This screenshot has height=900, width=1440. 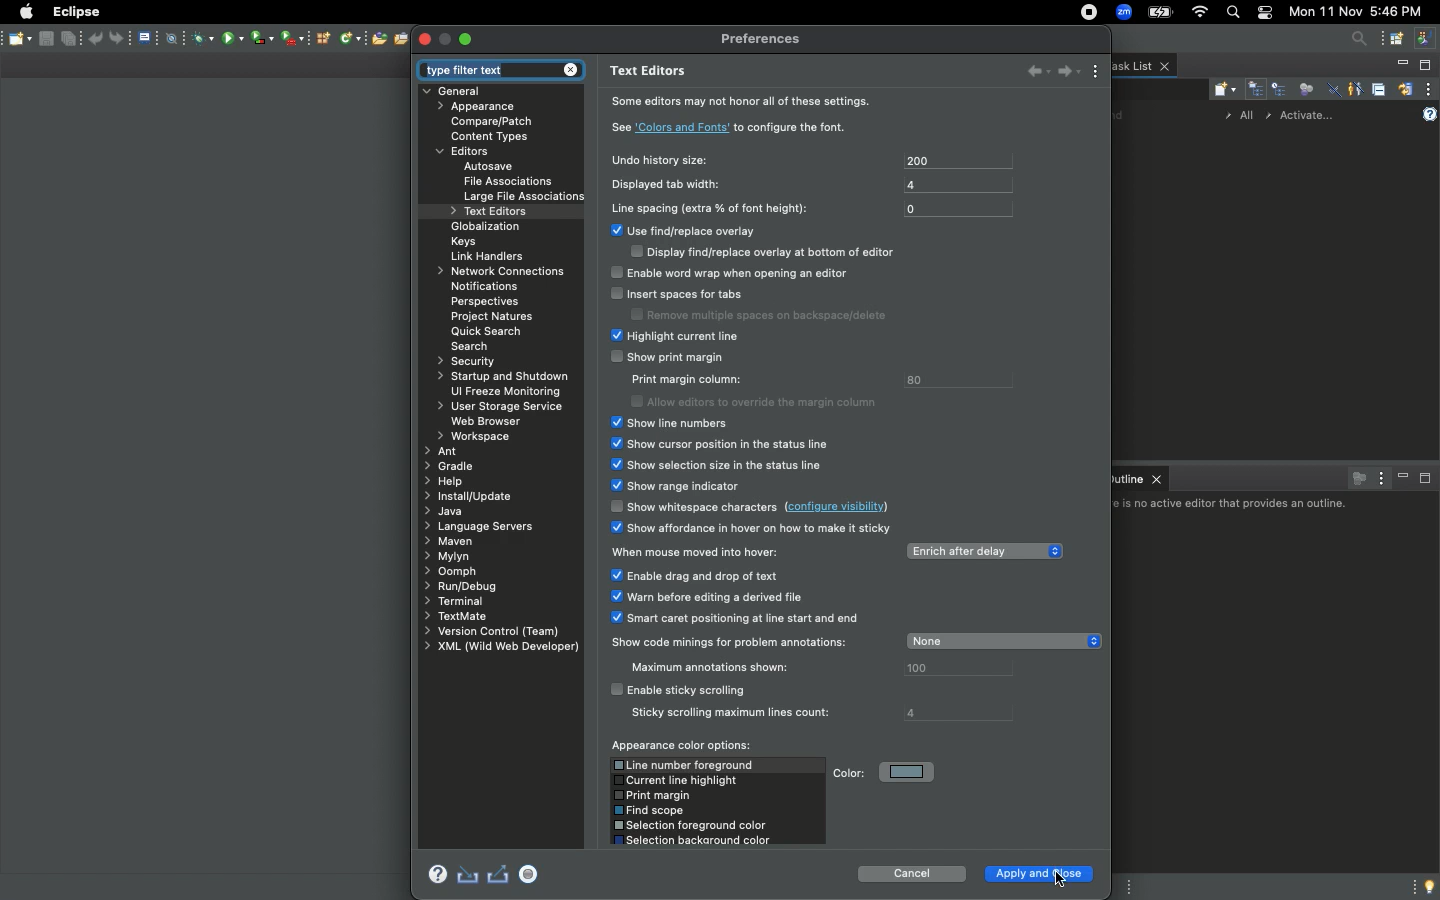 I want to click on Open file, so click(x=402, y=39).